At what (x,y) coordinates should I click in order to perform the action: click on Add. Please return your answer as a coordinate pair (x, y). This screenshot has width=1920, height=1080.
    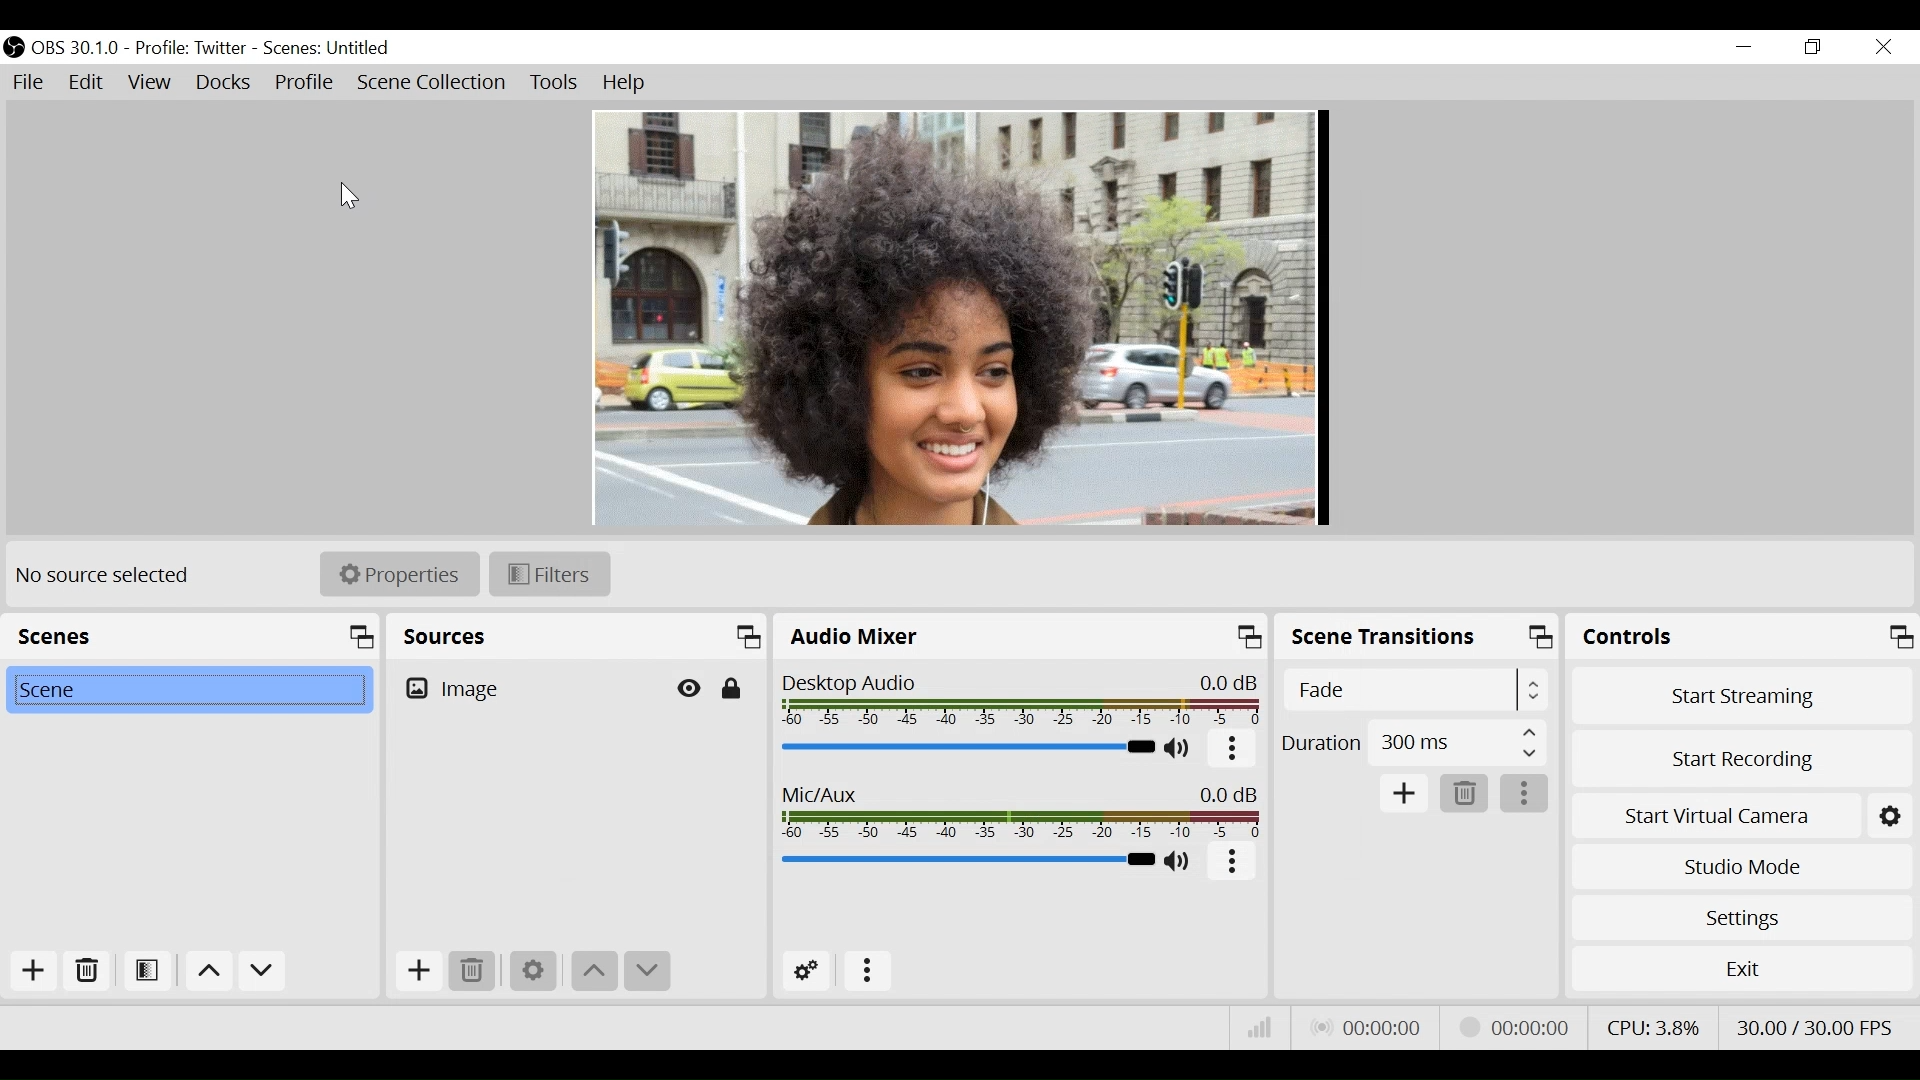
    Looking at the image, I should click on (417, 971).